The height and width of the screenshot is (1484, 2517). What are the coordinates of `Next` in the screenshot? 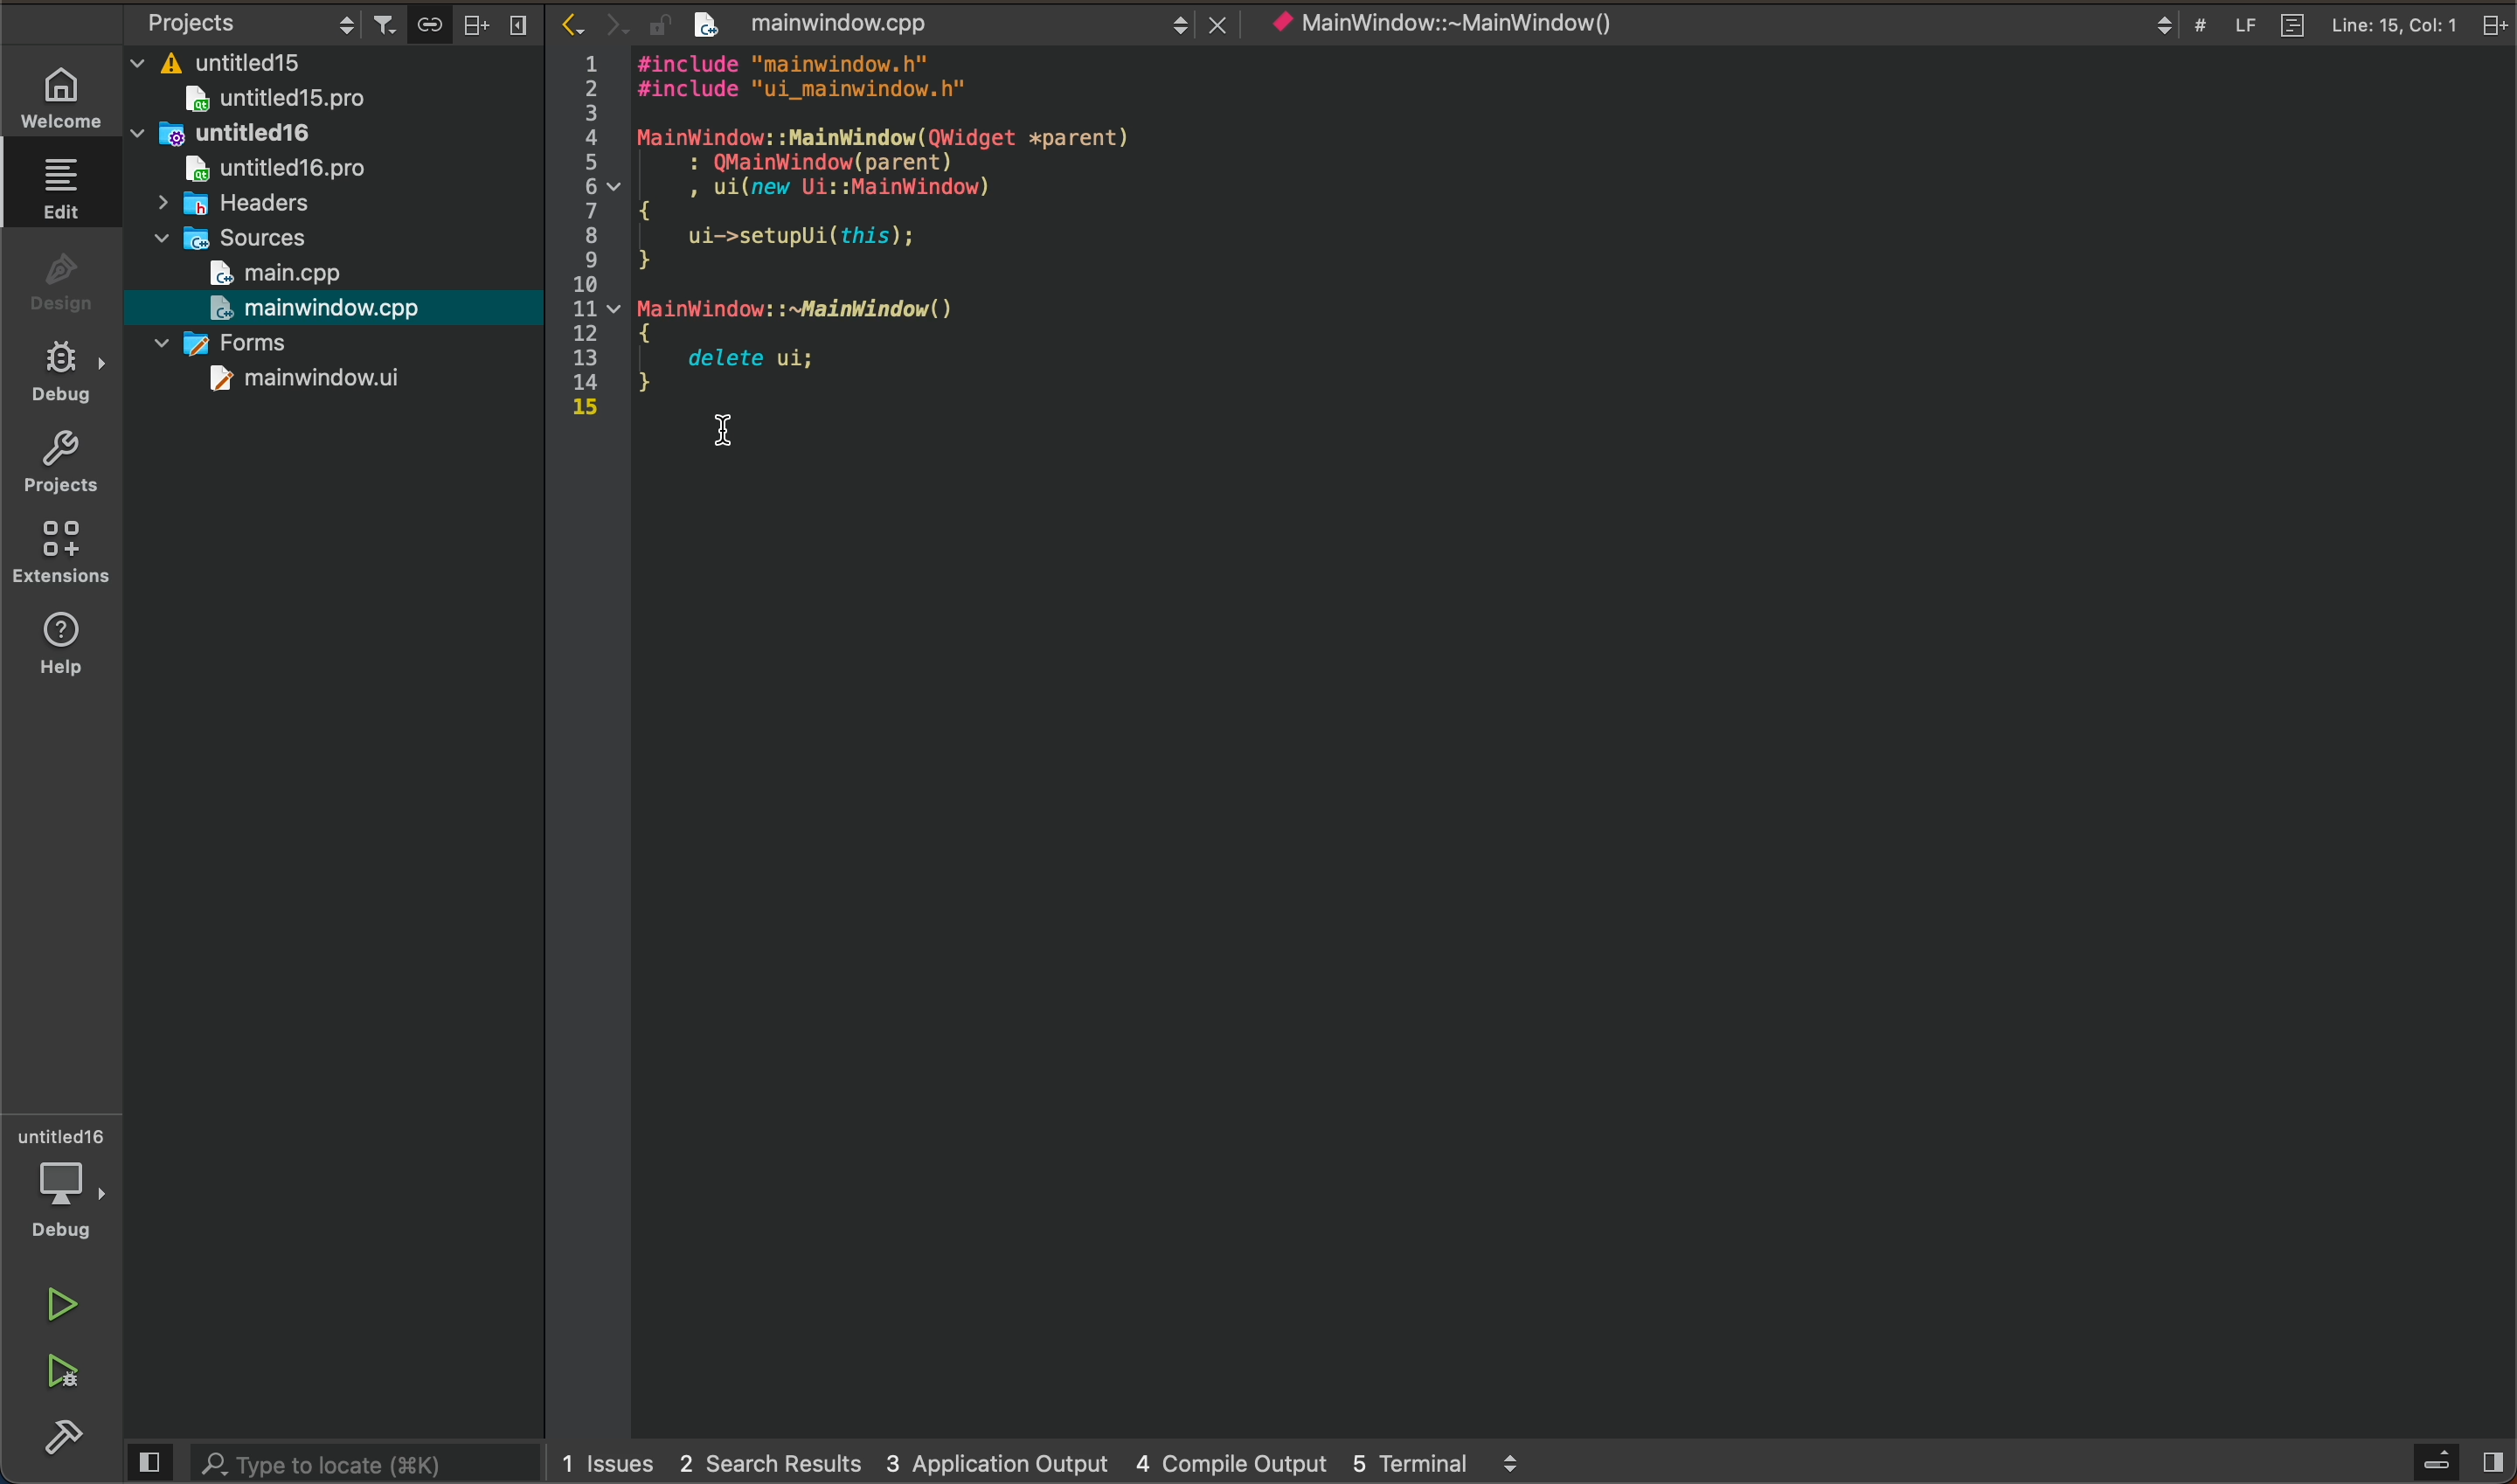 It's located at (615, 22).